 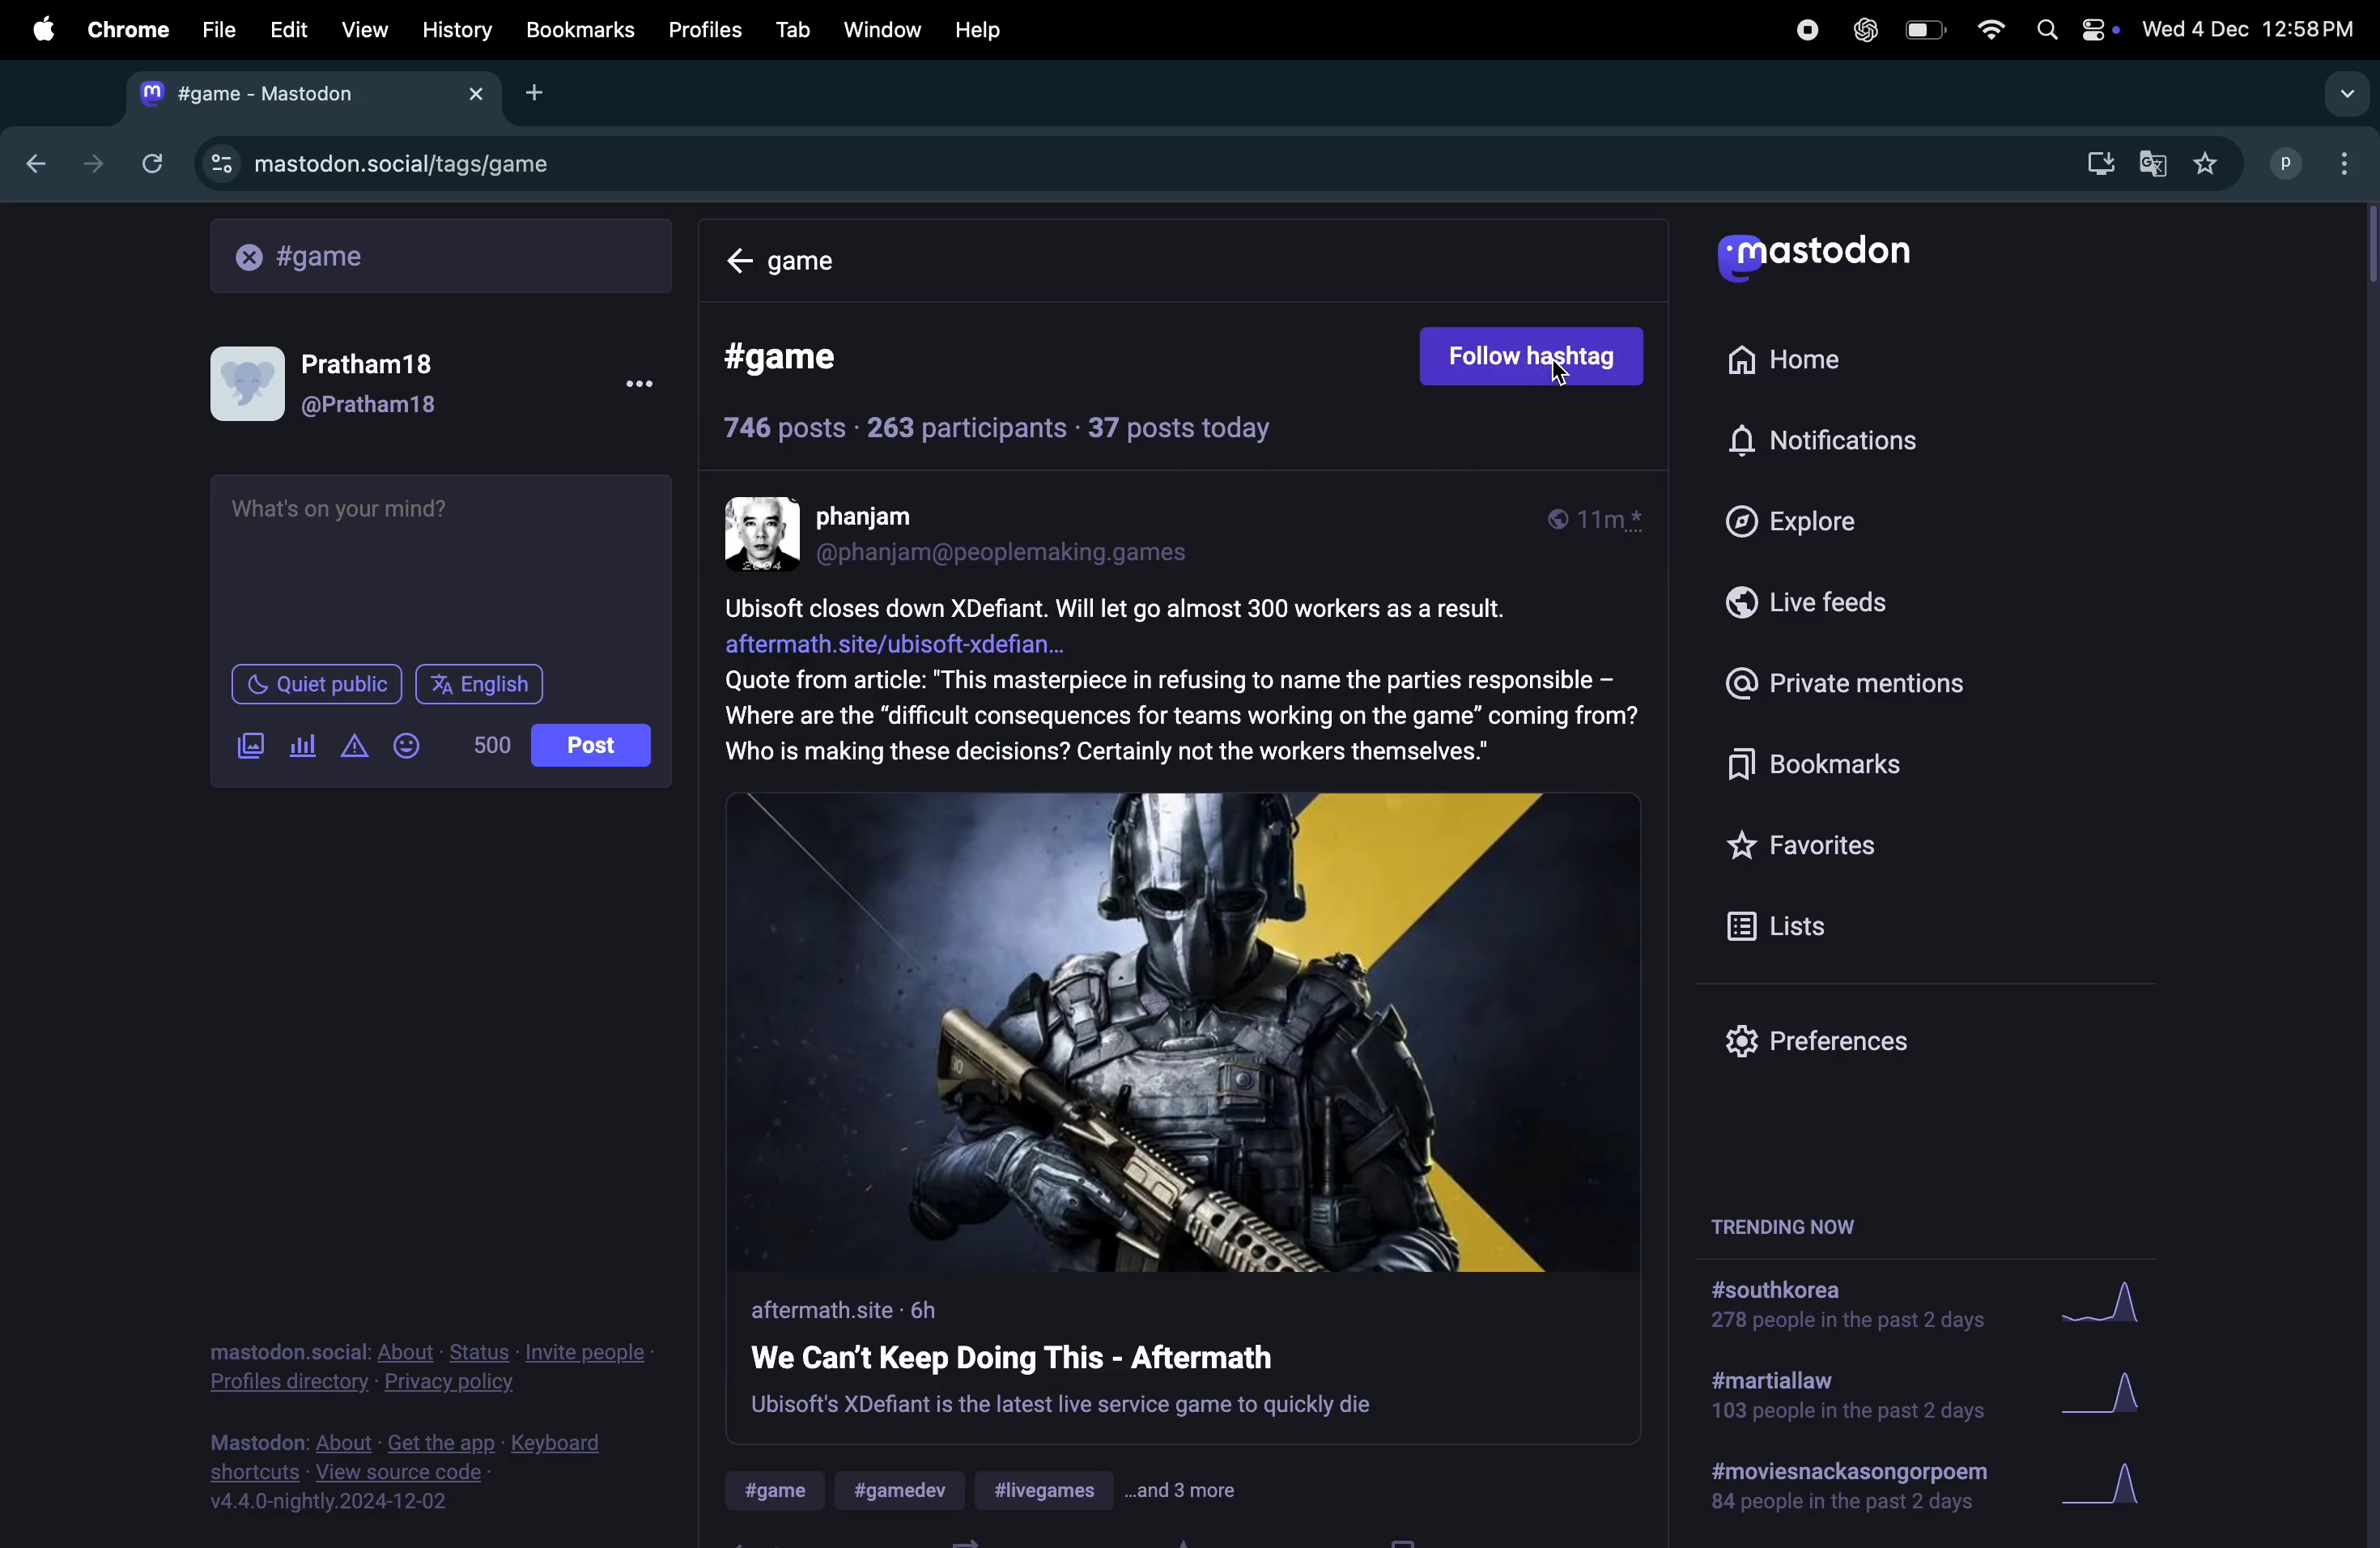 I want to click on go back, so click(x=32, y=165).